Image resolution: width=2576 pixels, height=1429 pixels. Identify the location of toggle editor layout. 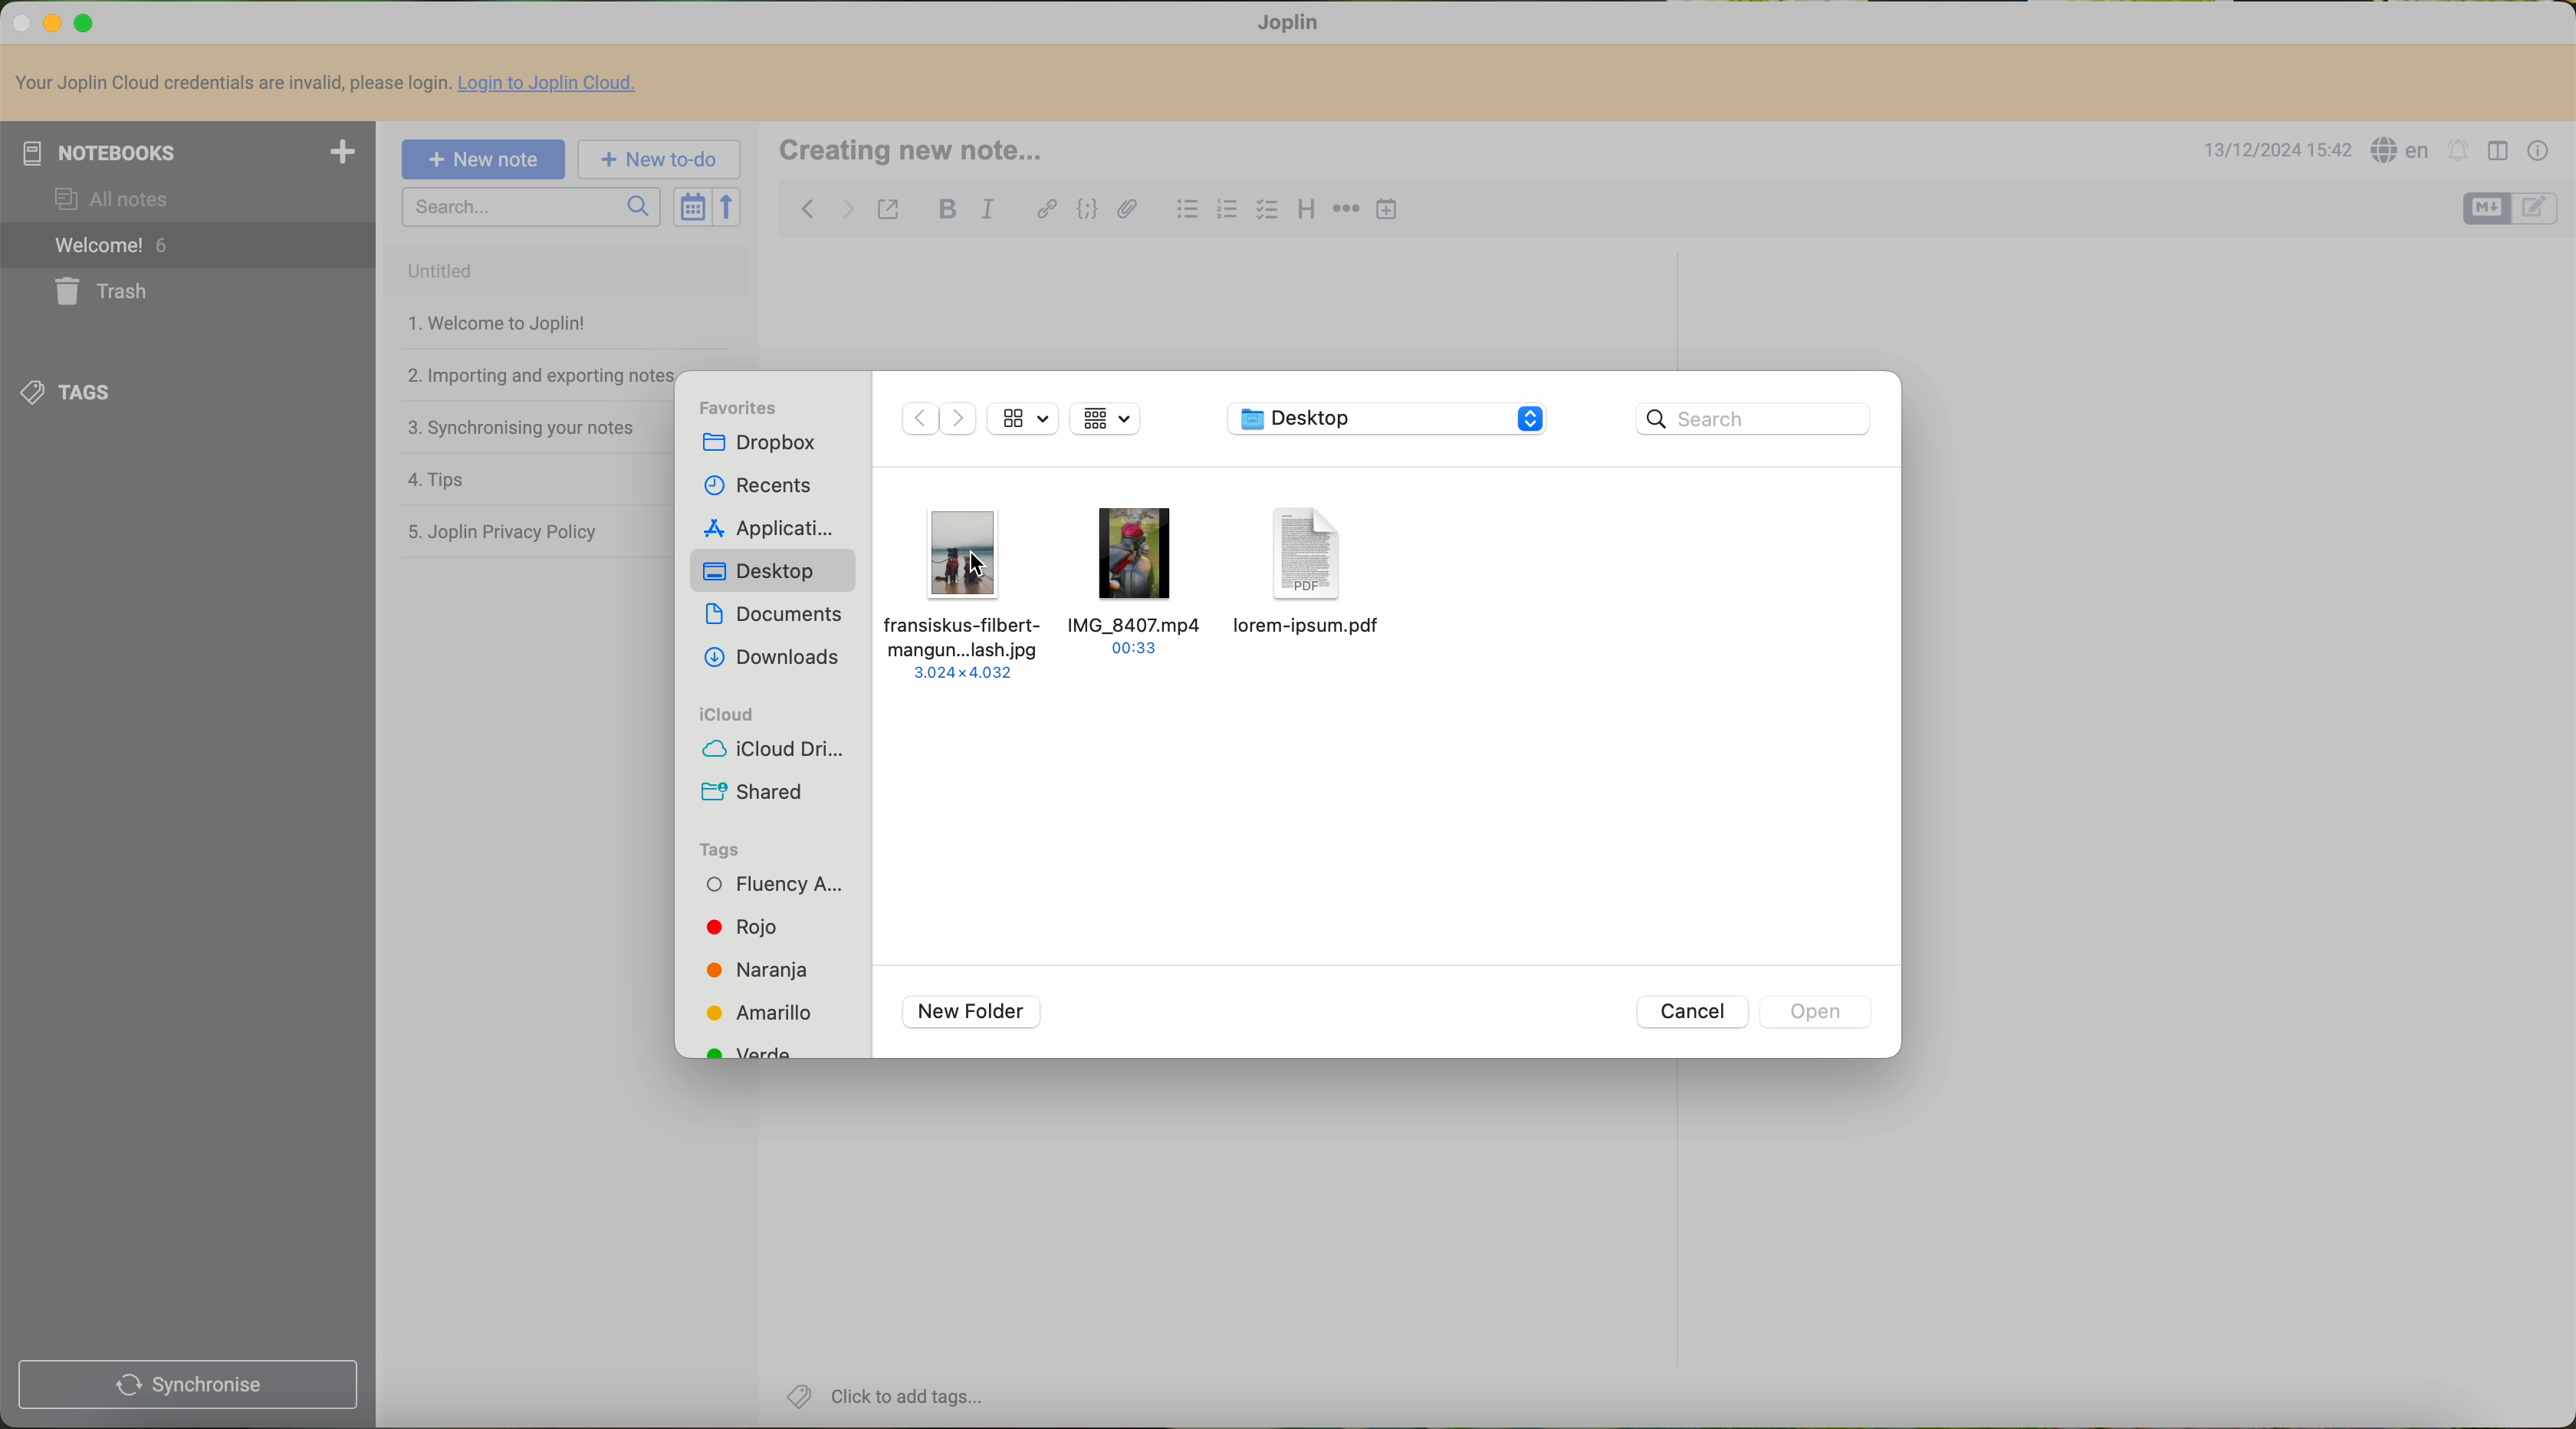
(2500, 152).